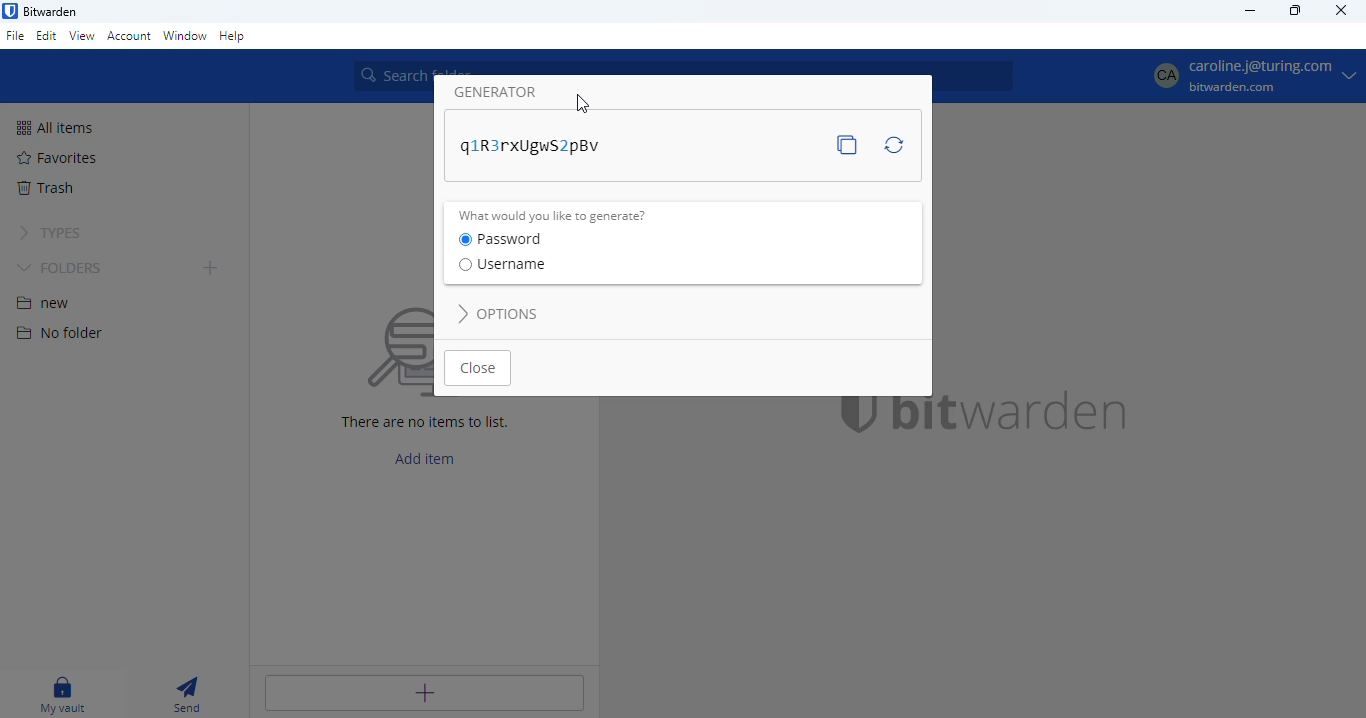 The image size is (1366, 718). I want to click on what would you like to generate?, so click(552, 216).